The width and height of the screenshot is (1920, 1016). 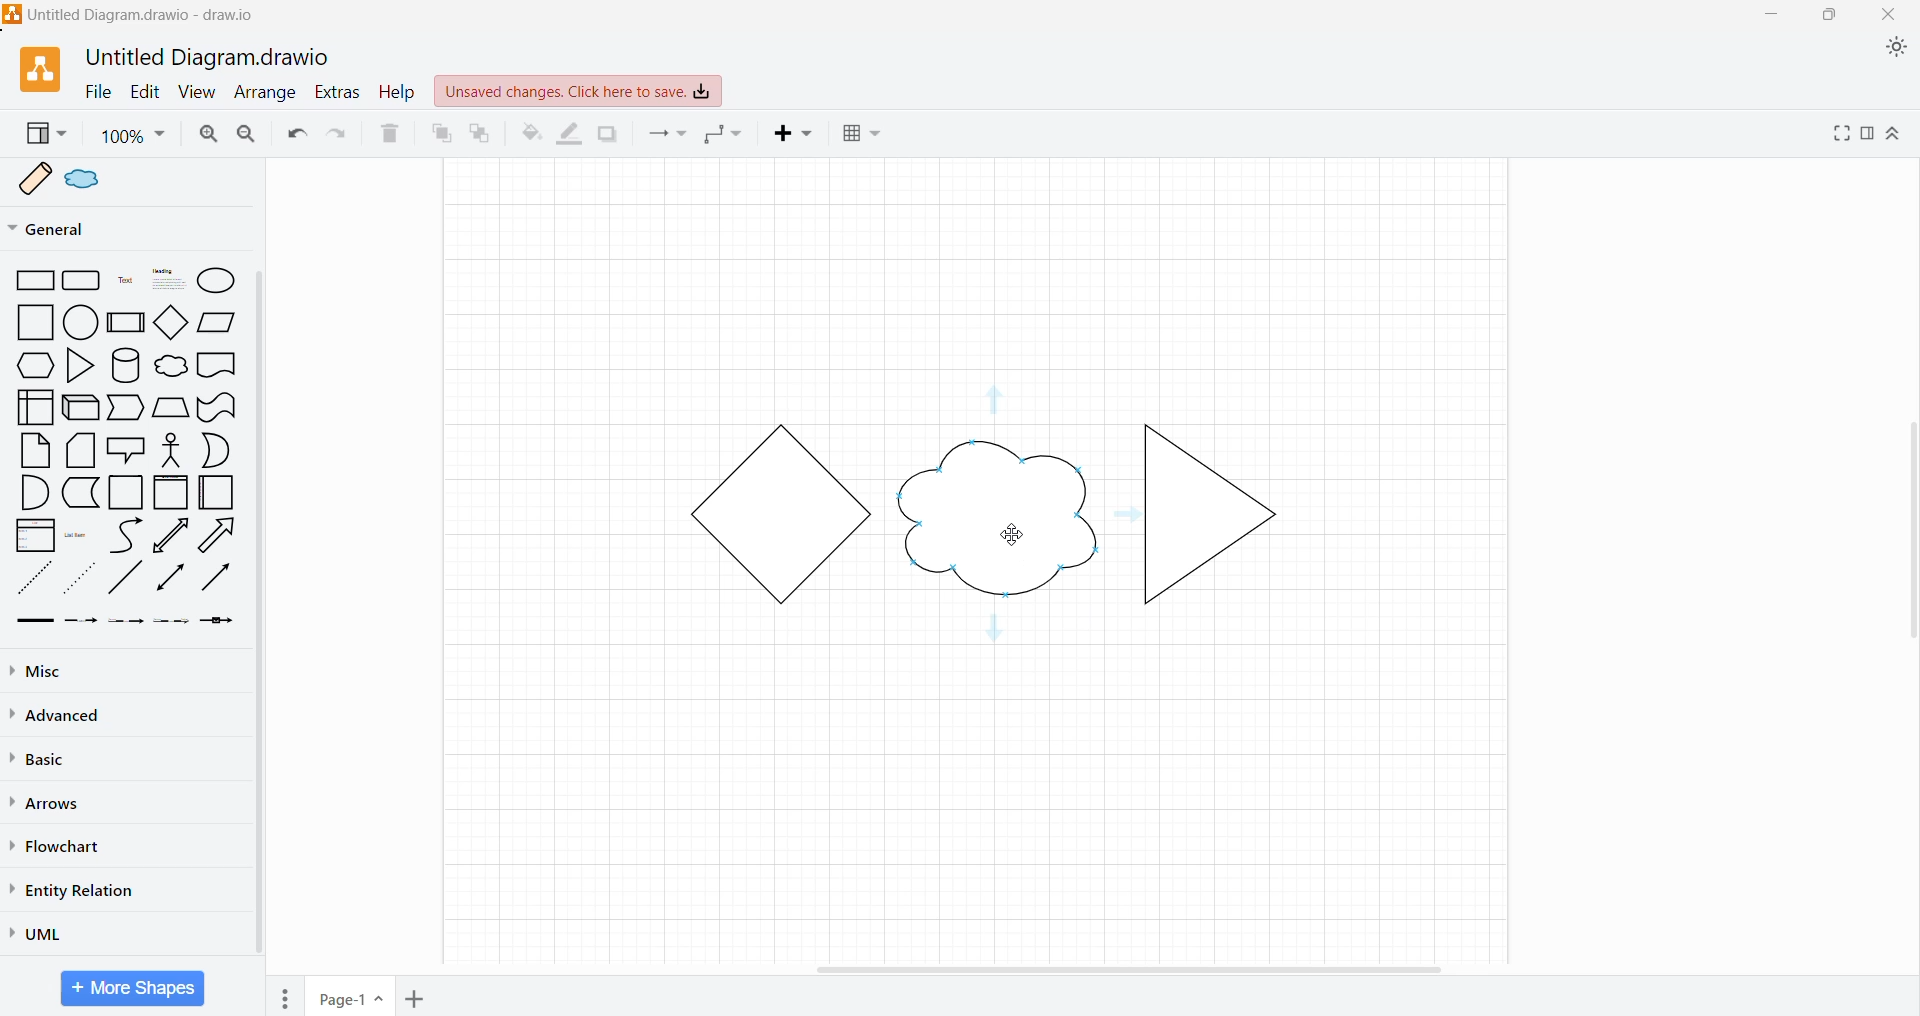 What do you see at coordinates (337, 94) in the screenshot?
I see `Extras` at bounding box center [337, 94].